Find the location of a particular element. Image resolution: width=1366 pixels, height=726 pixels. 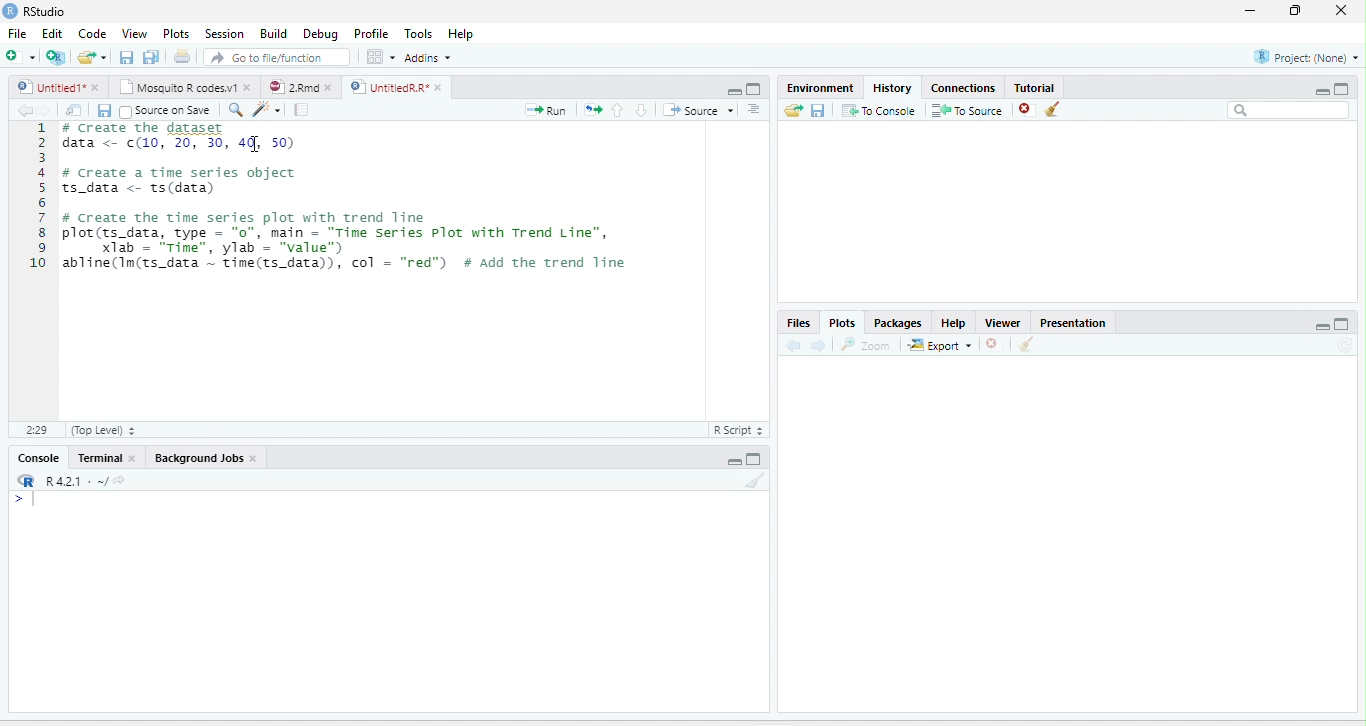

Maximize is located at coordinates (1343, 324).